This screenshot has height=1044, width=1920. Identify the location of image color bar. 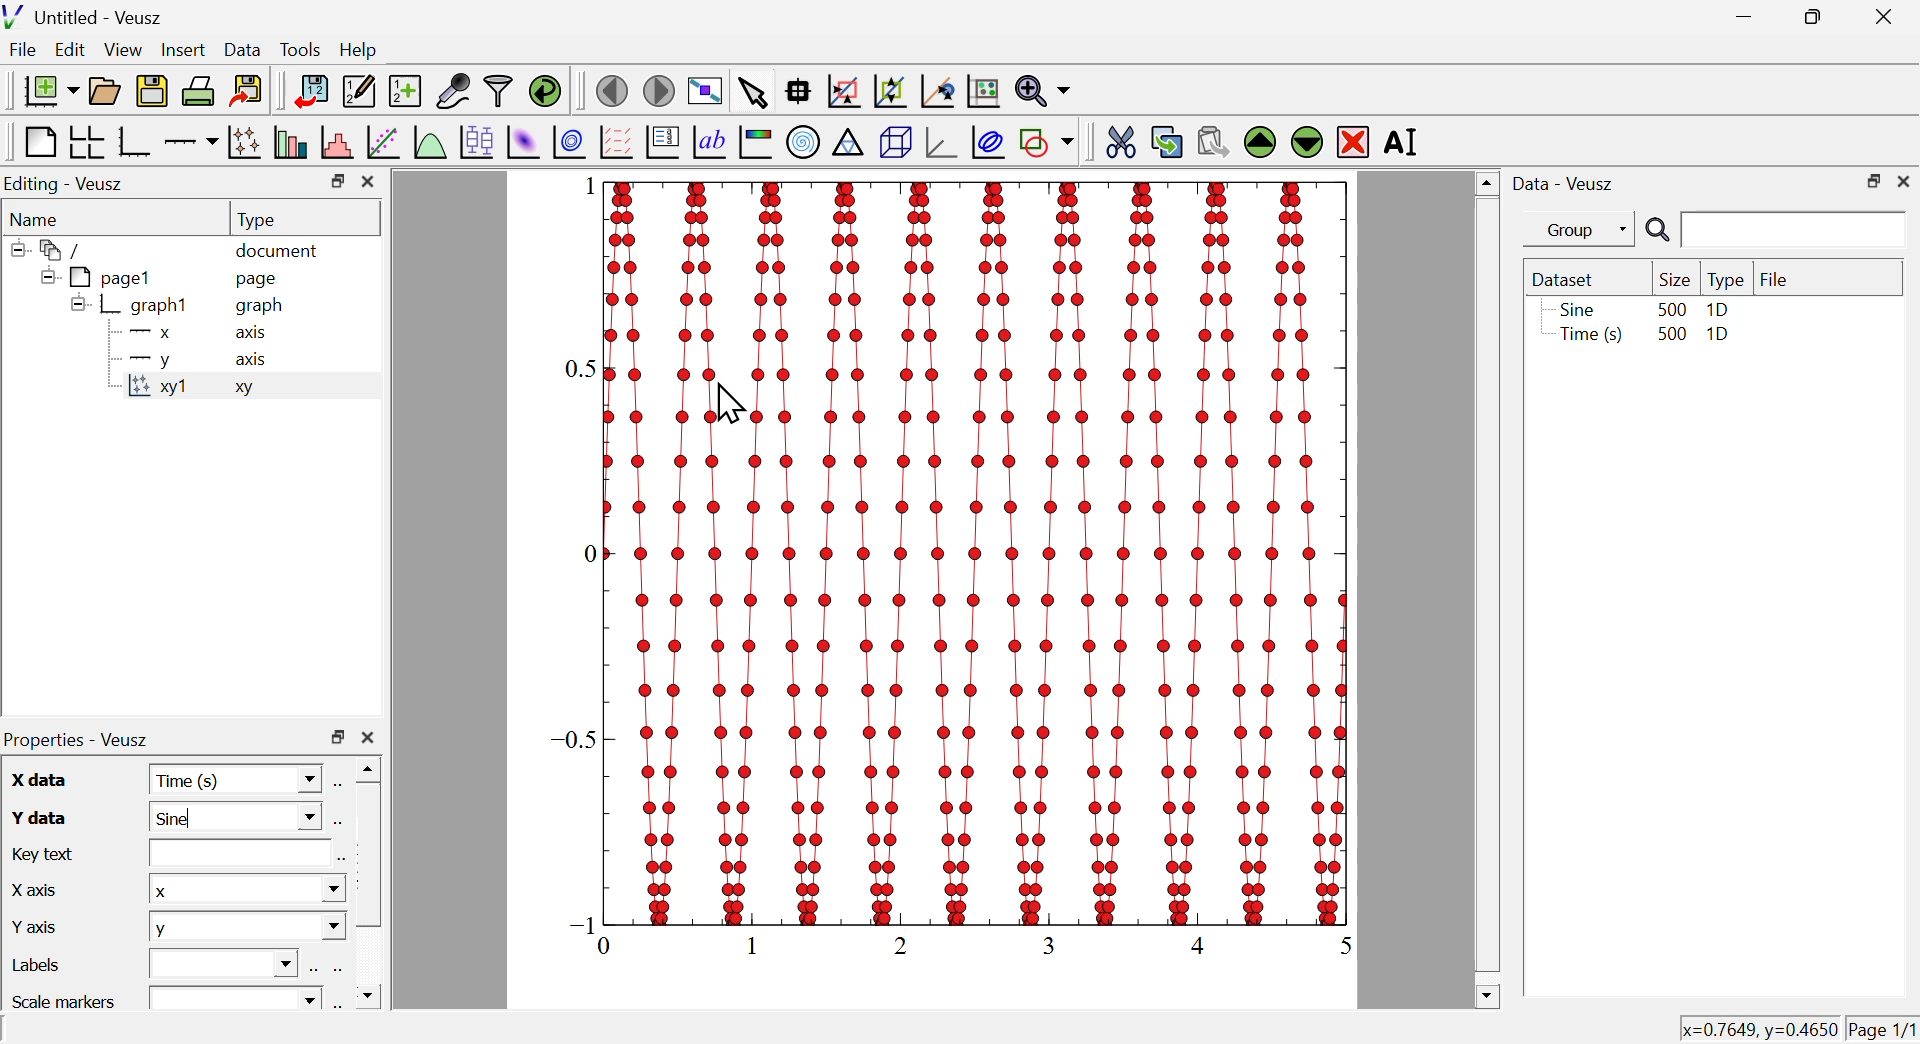
(757, 144).